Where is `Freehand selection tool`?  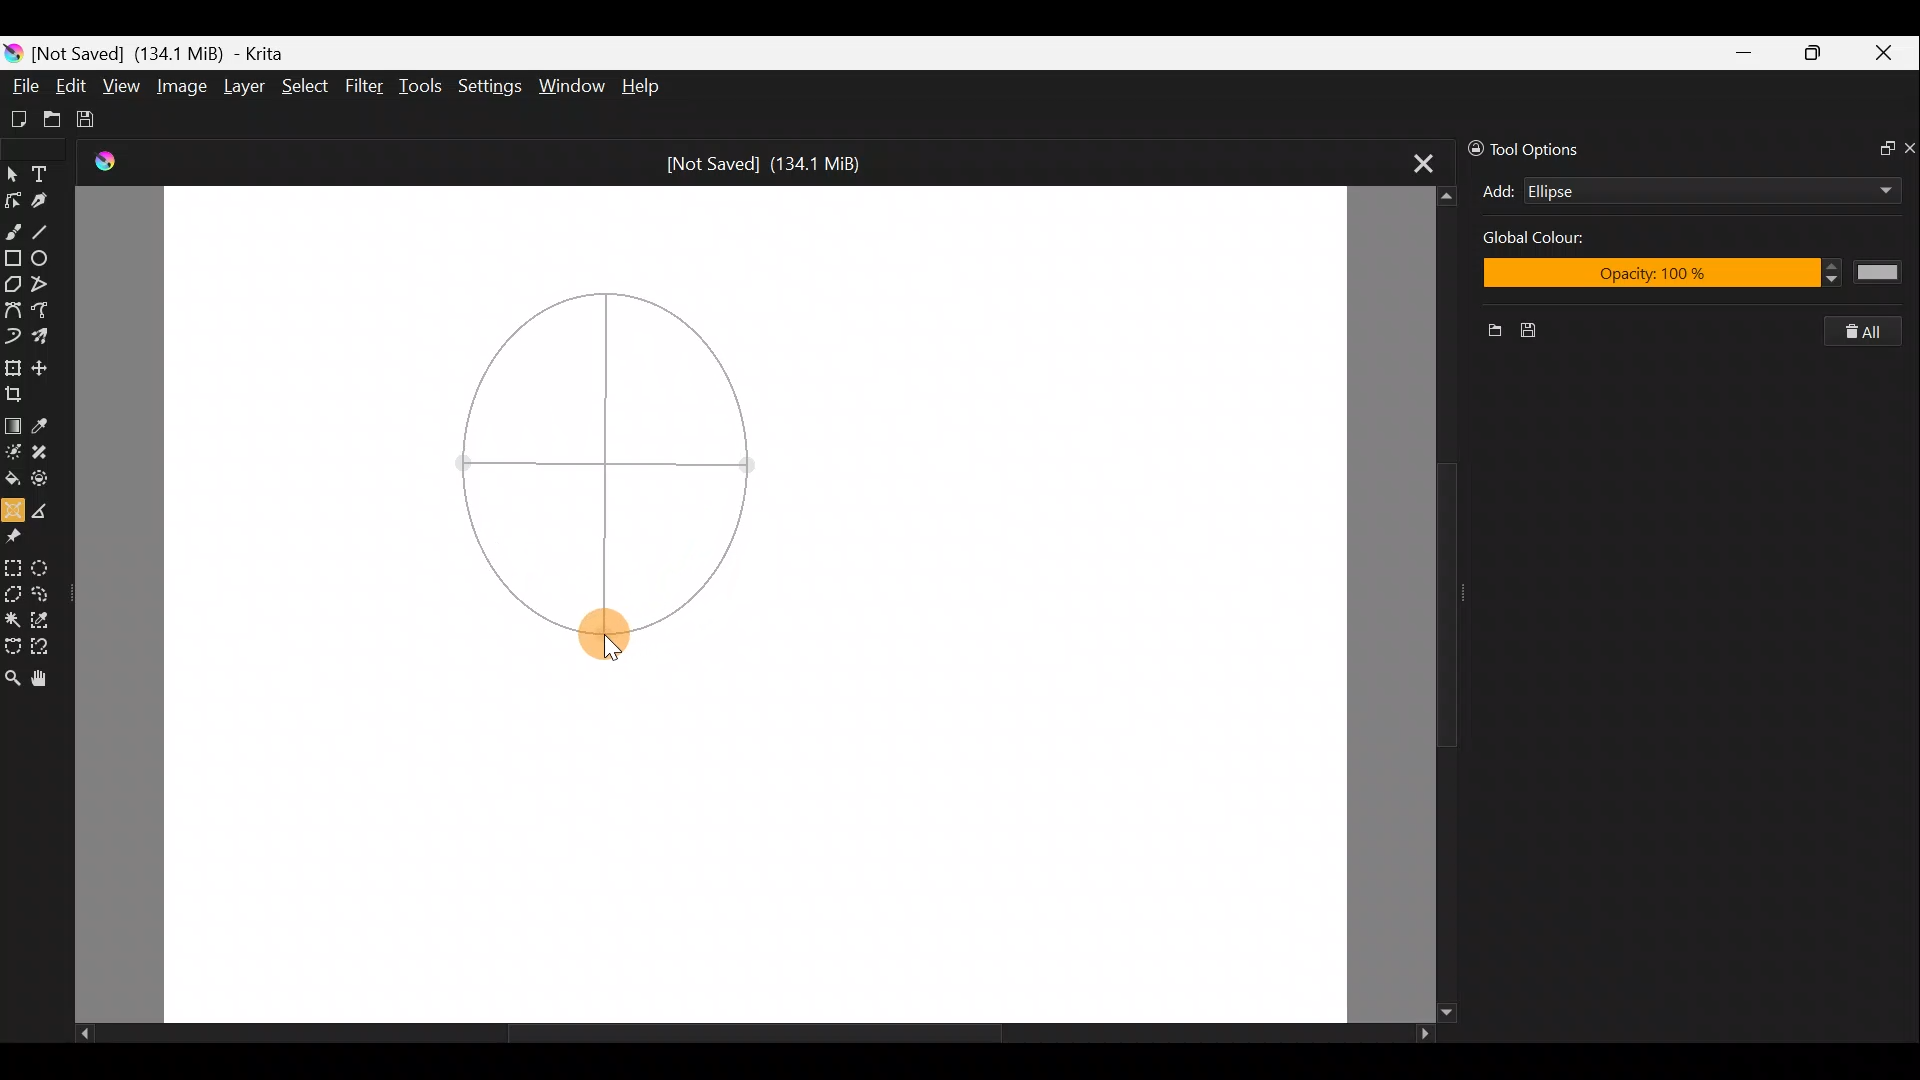
Freehand selection tool is located at coordinates (47, 592).